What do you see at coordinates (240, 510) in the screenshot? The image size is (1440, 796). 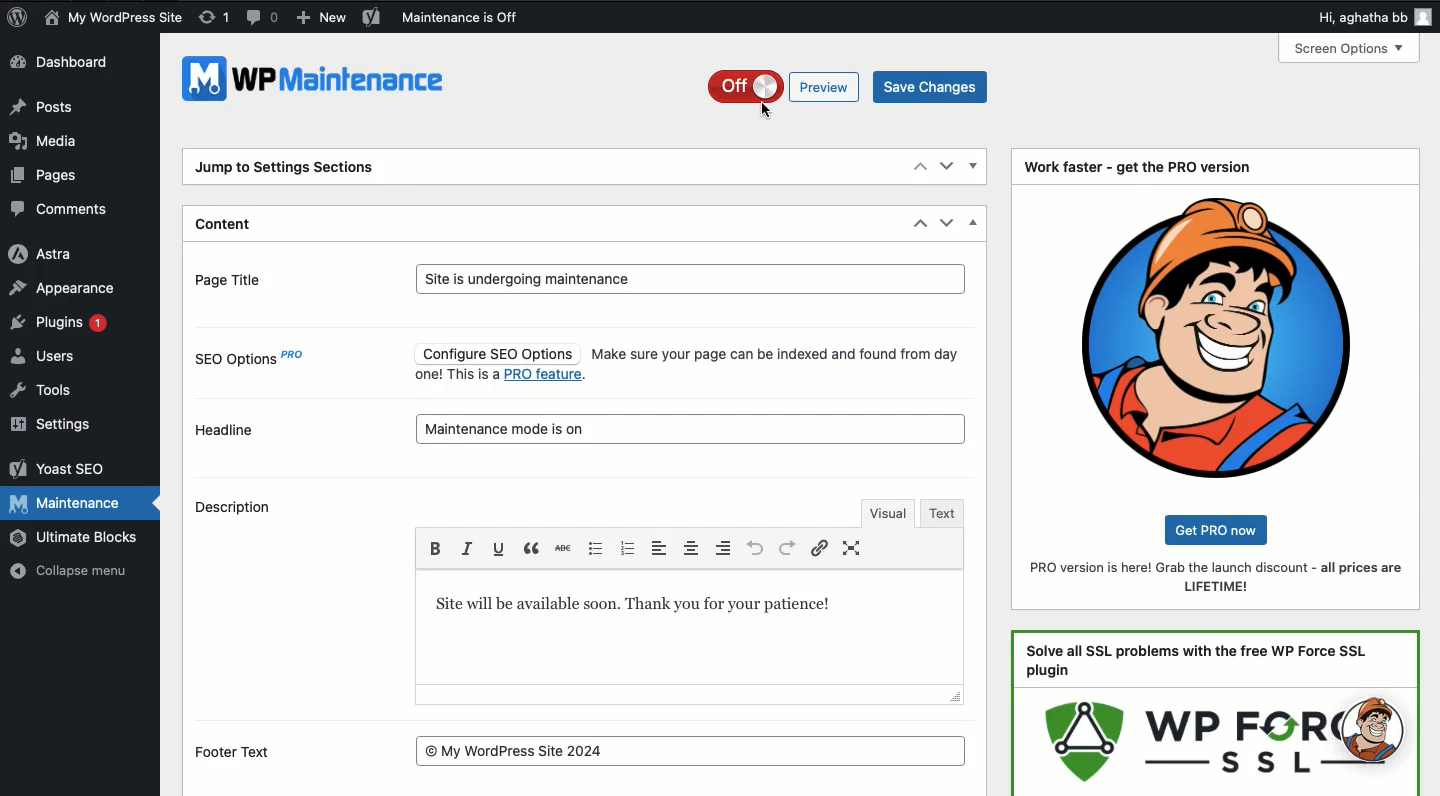 I see `Description` at bounding box center [240, 510].